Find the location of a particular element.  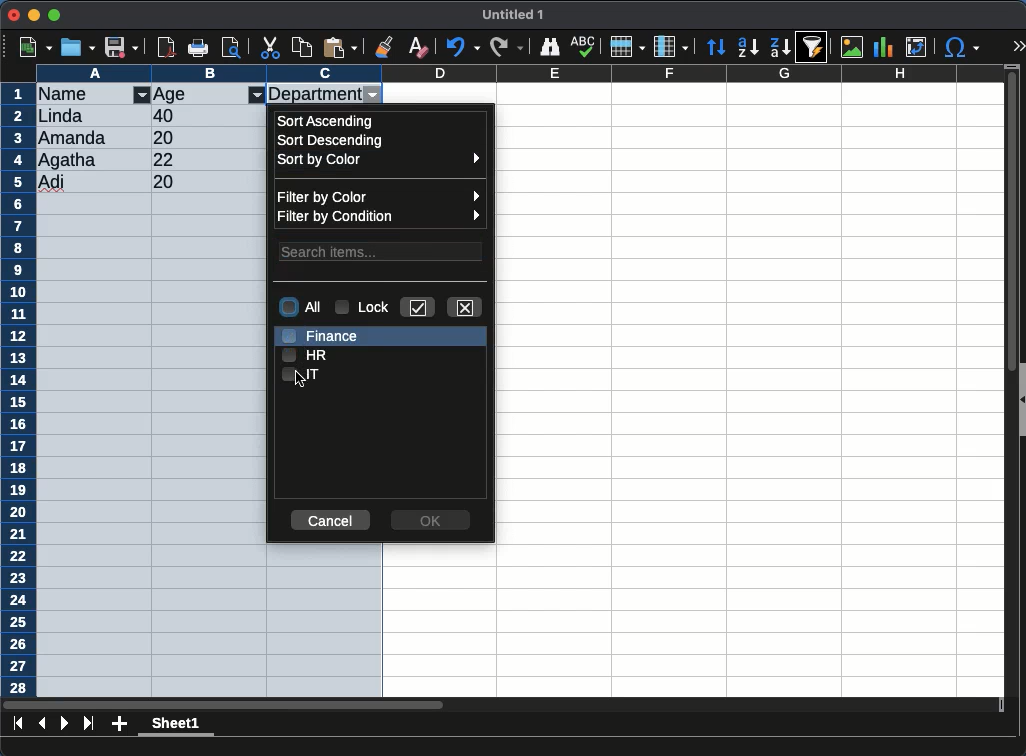

save is located at coordinates (122, 47).